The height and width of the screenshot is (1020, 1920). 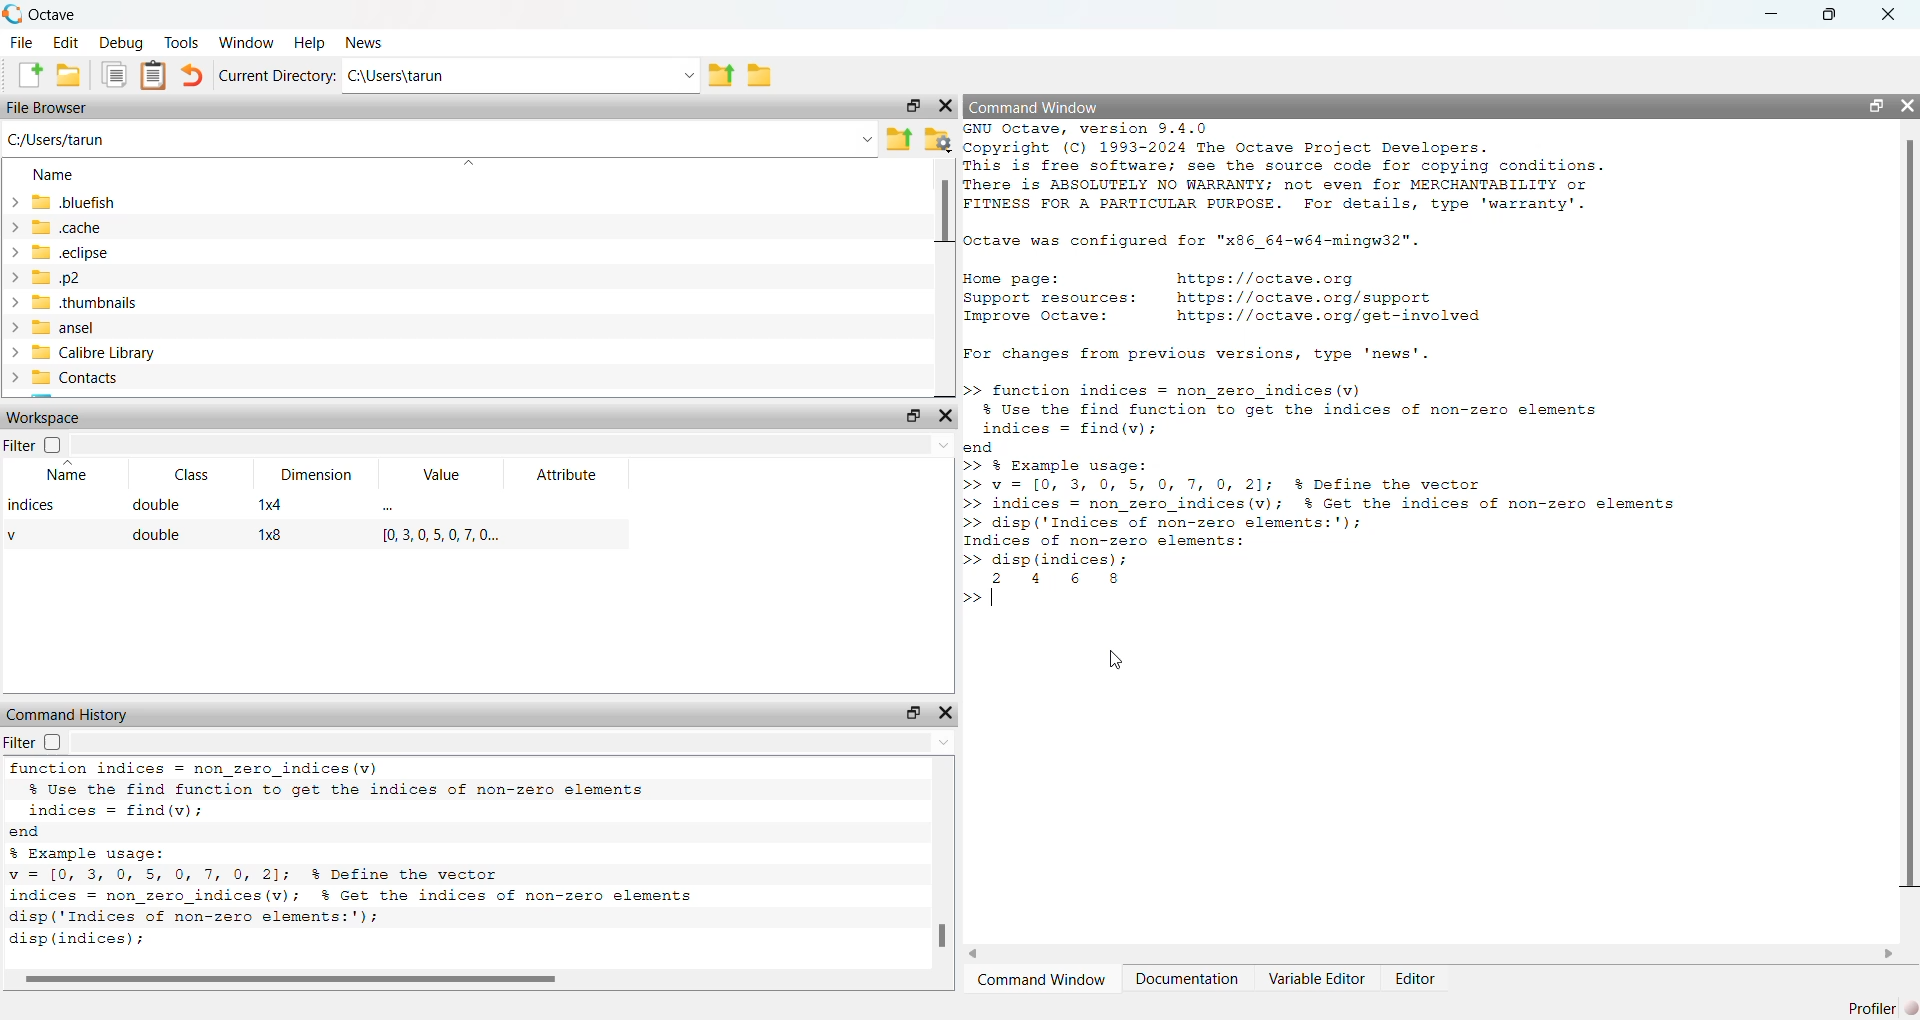 What do you see at coordinates (1875, 106) in the screenshot?
I see `restore down` at bounding box center [1875, 106].